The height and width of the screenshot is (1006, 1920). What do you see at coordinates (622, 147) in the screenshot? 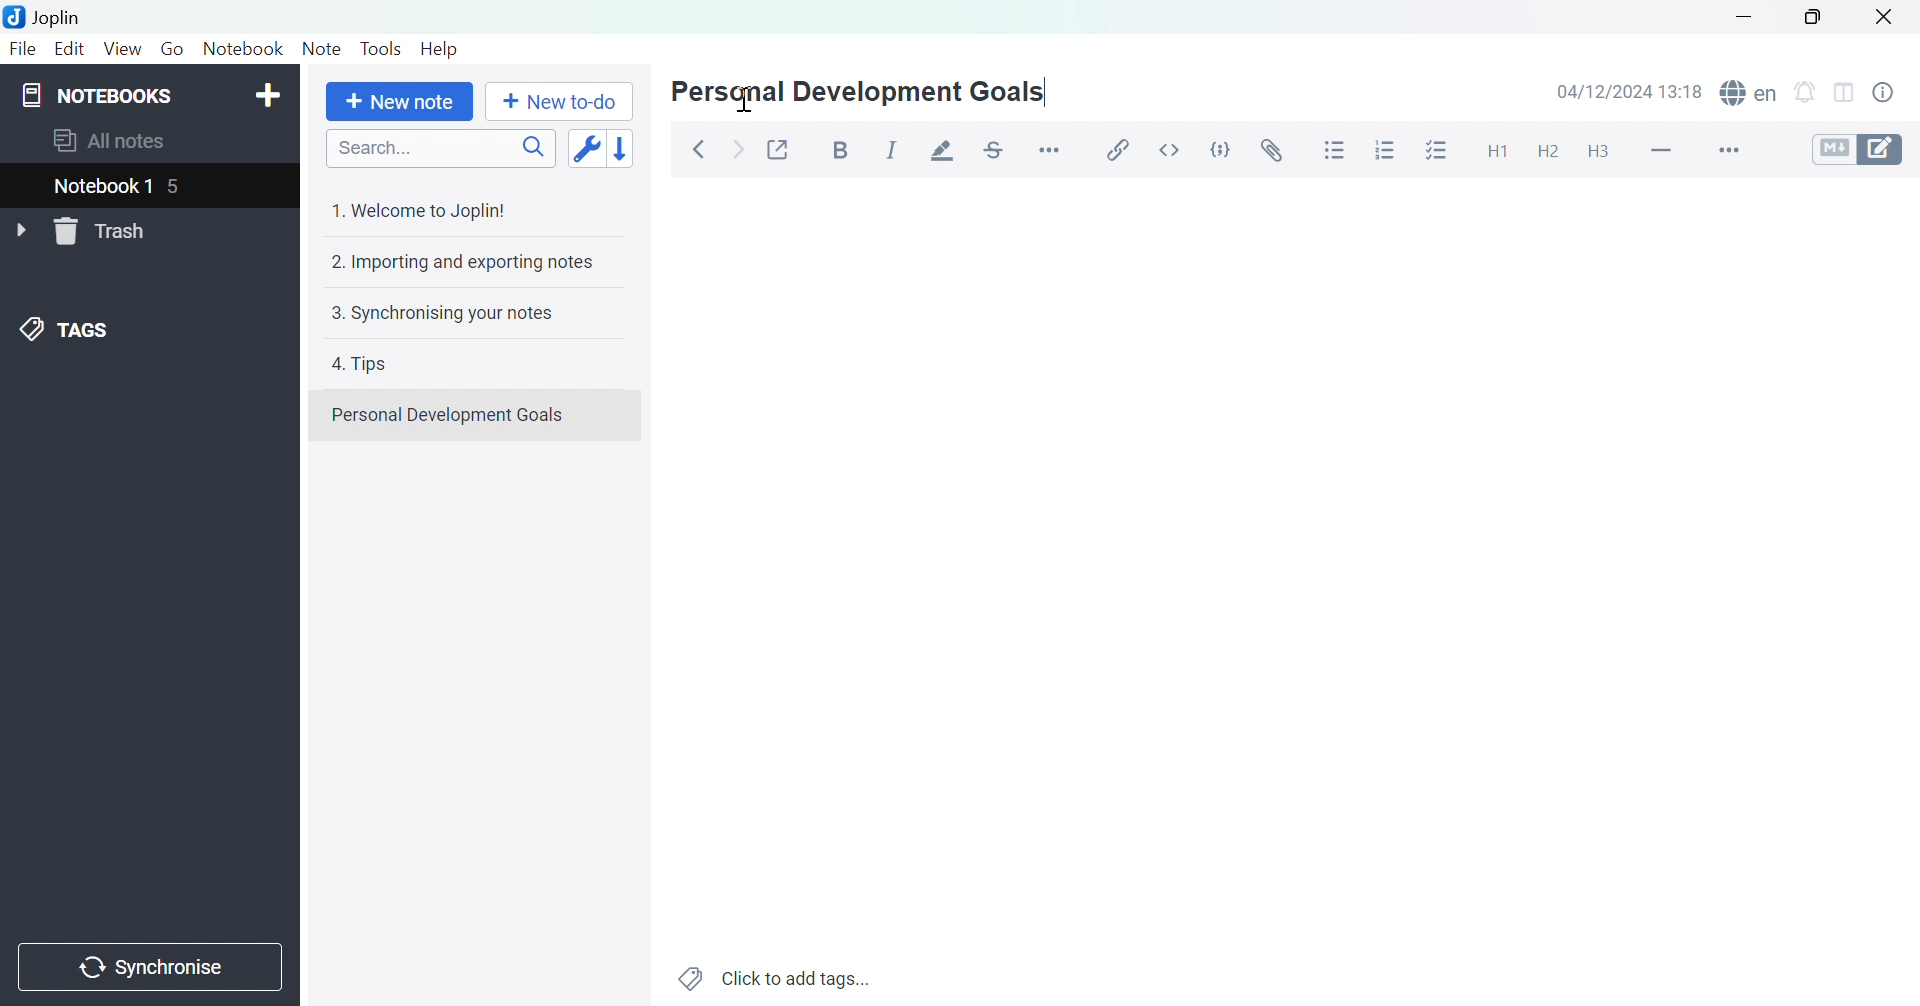
I see `Reverse sort order` at bounding box center [622, 147].